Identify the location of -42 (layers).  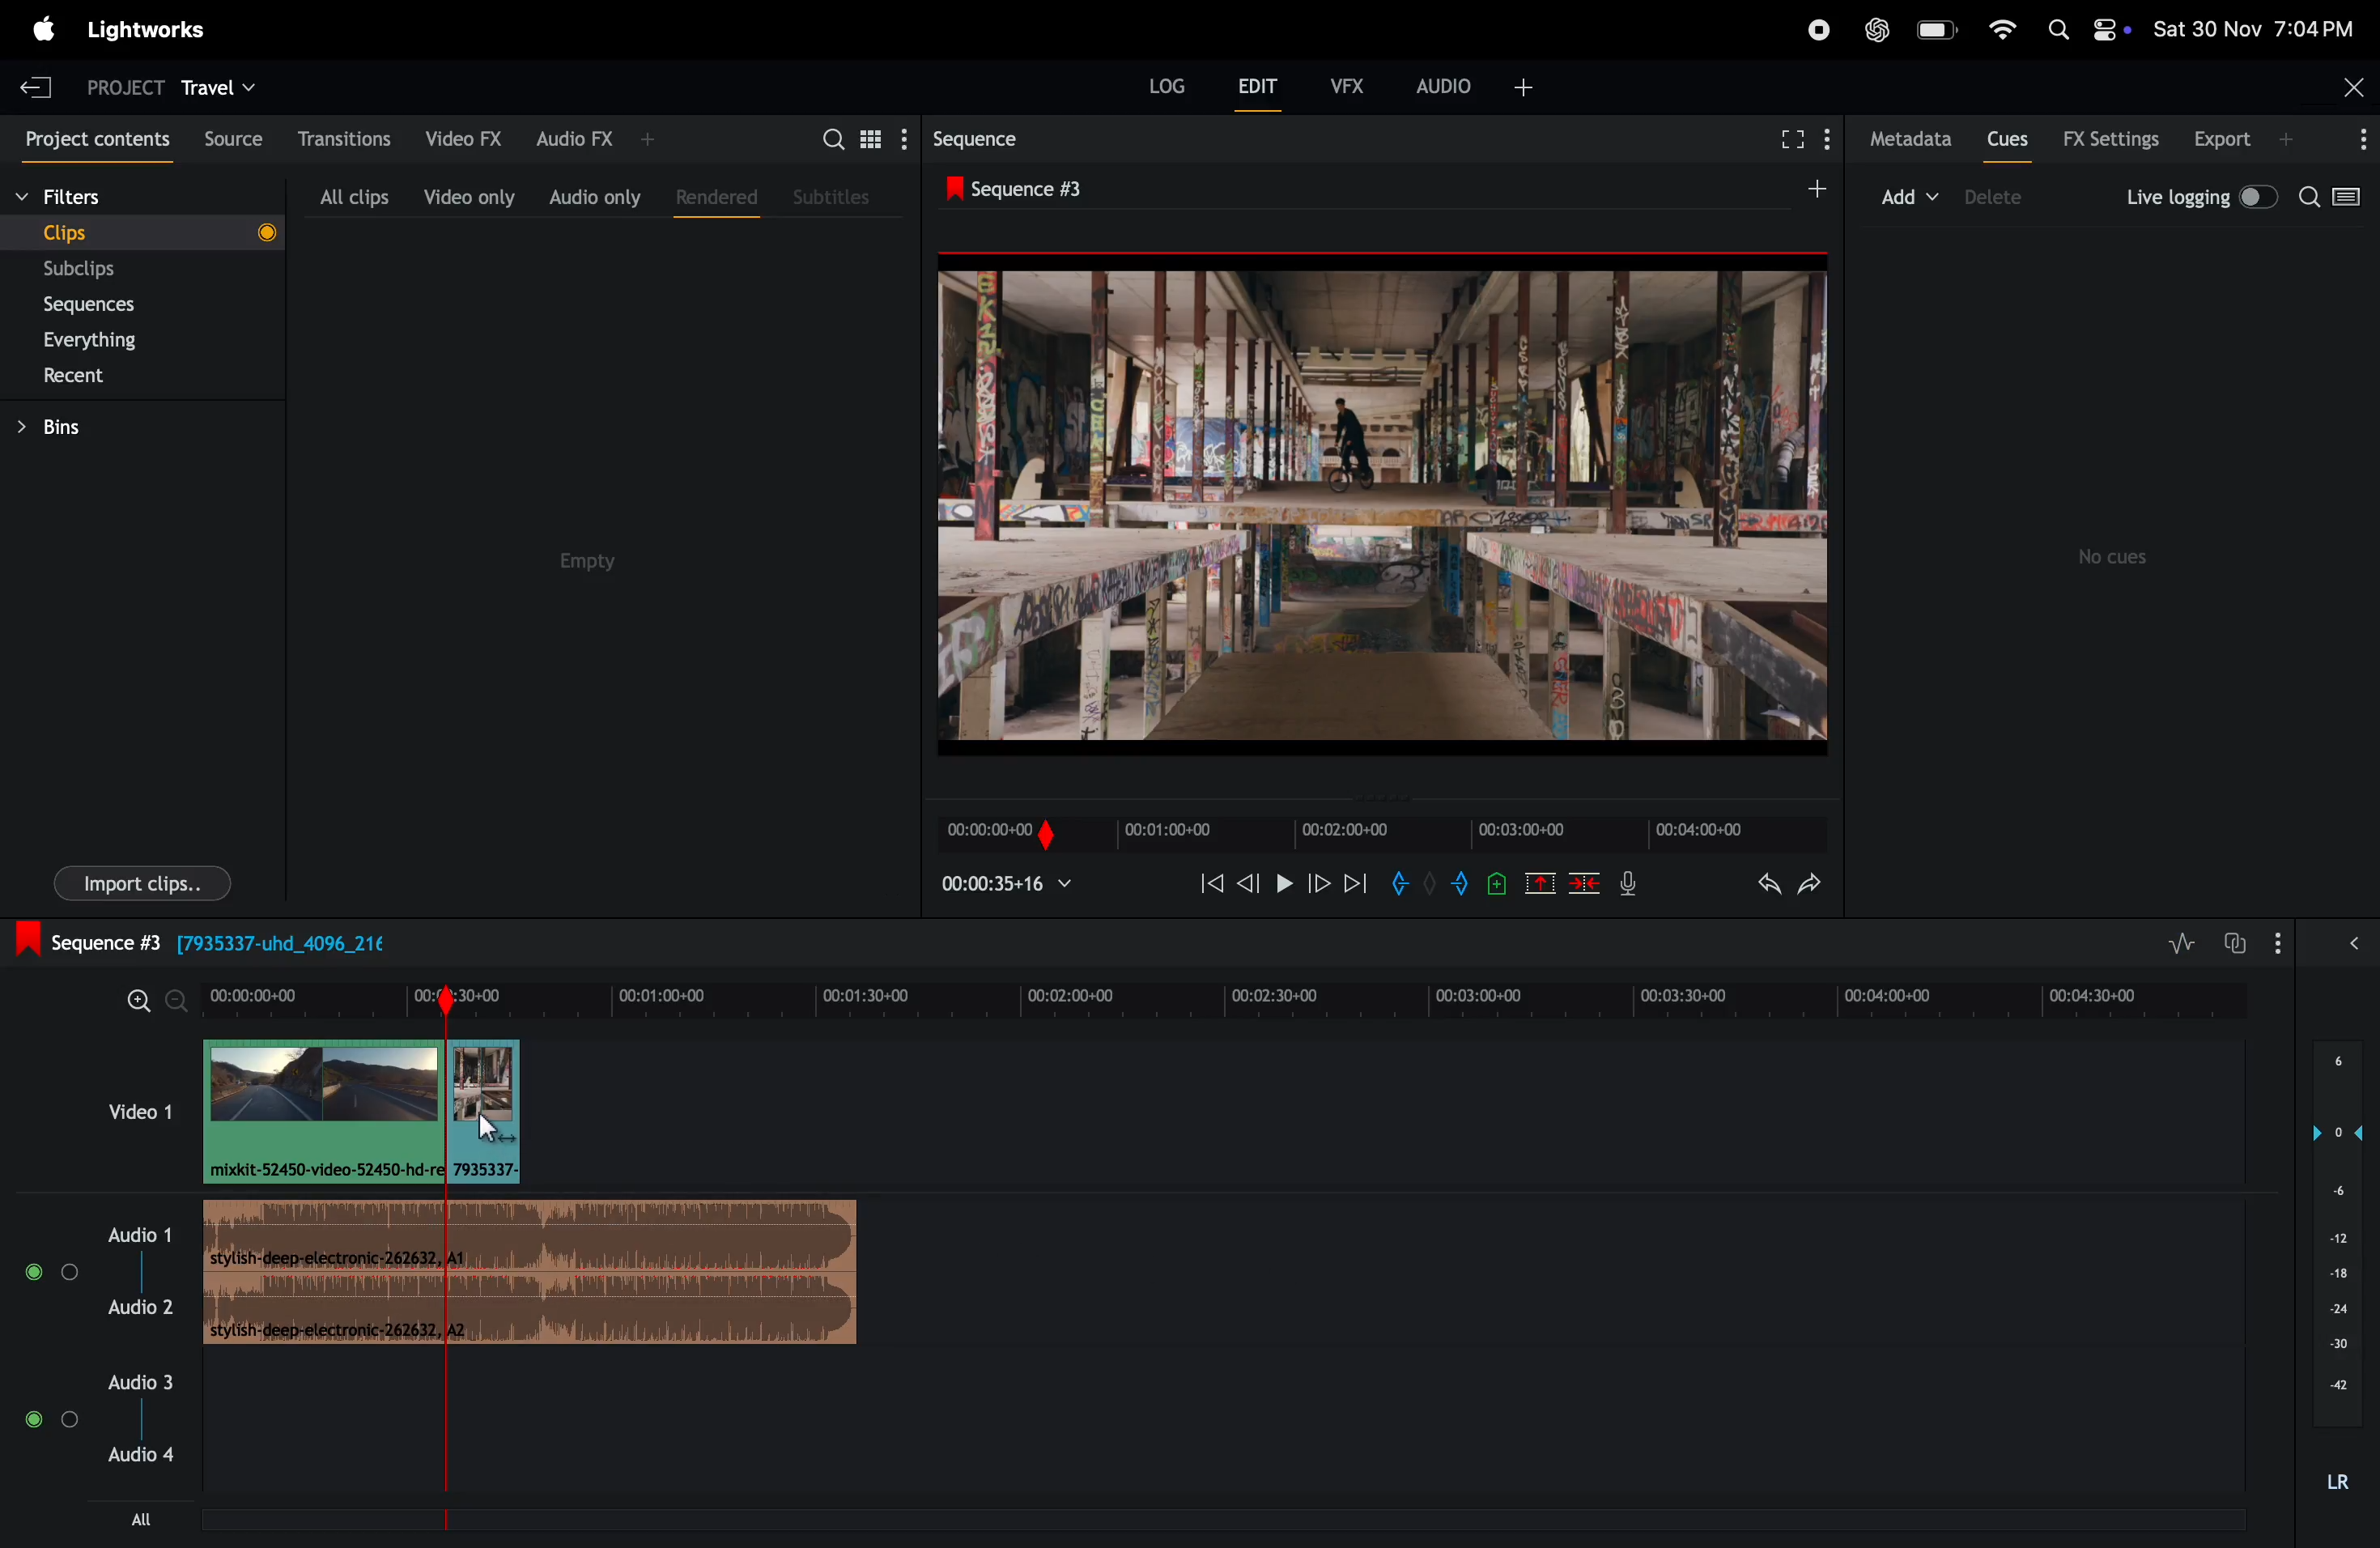
(2332, 1387).